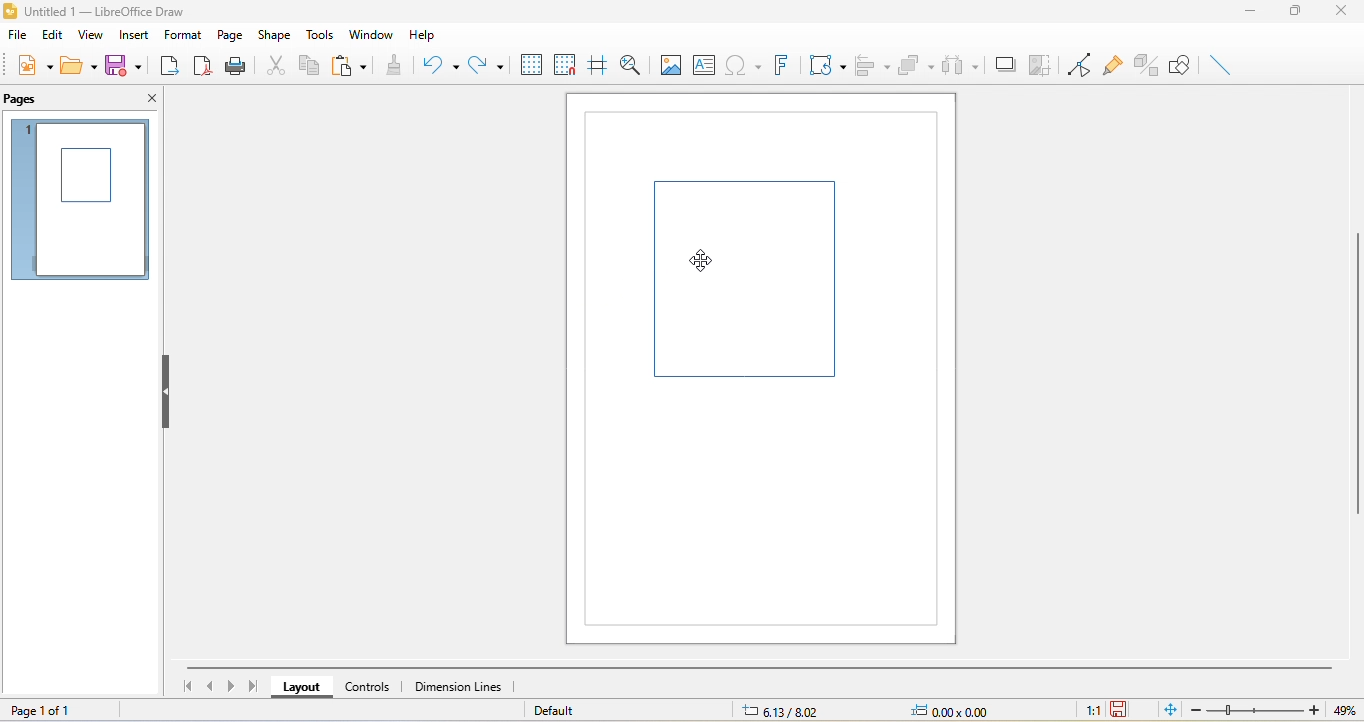 Image resolution: width=1364 pixels, height=722 pixels. What do you see at coordinates (1355, 379) in the screenshot?
I see `vertical scroll bar` at bounding box center [1355, 379].